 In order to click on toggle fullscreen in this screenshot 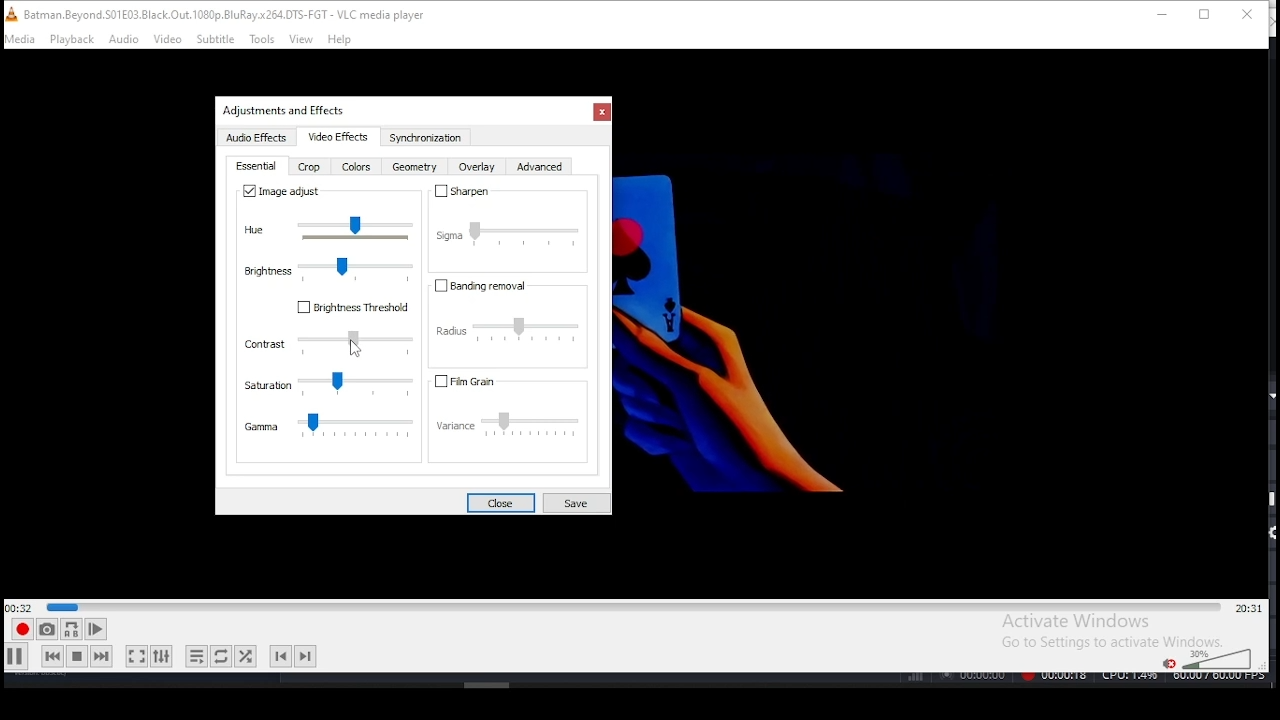, I will do `click(137, 658)`.